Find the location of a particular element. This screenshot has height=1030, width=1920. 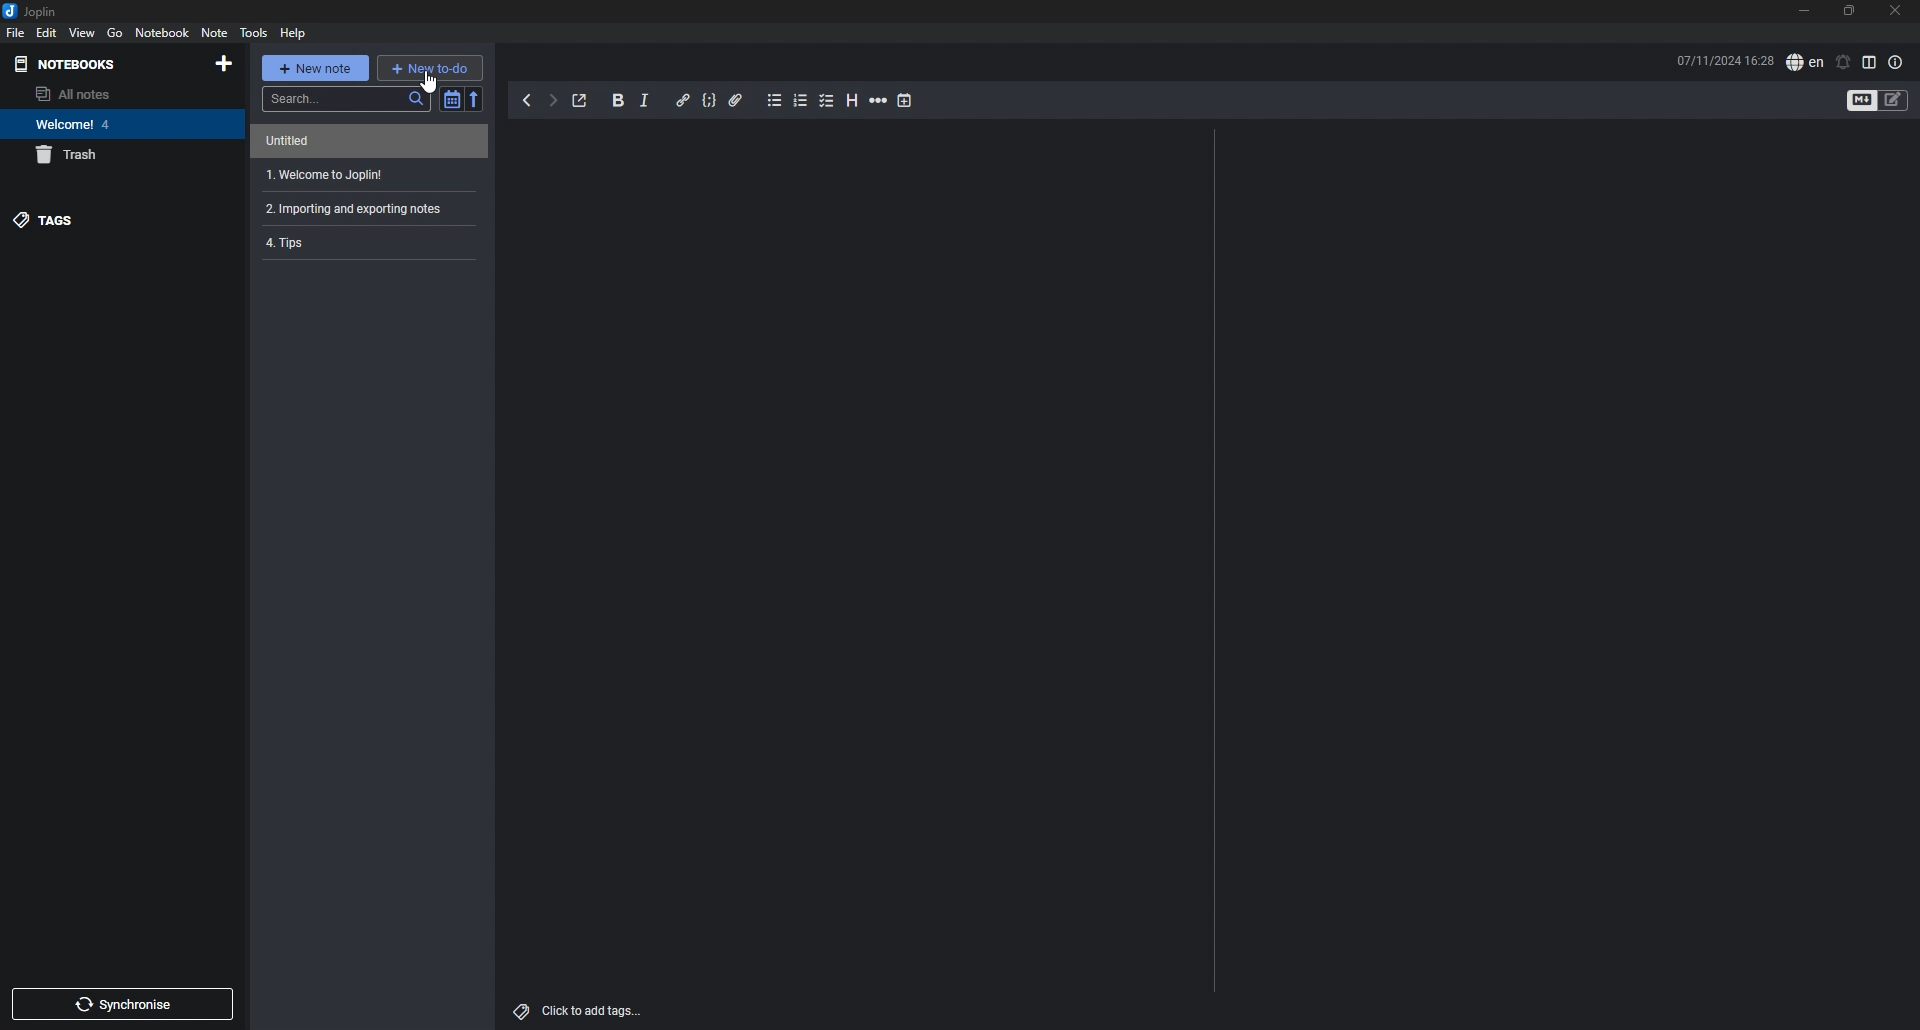

code is located at coordinates (710, 101).